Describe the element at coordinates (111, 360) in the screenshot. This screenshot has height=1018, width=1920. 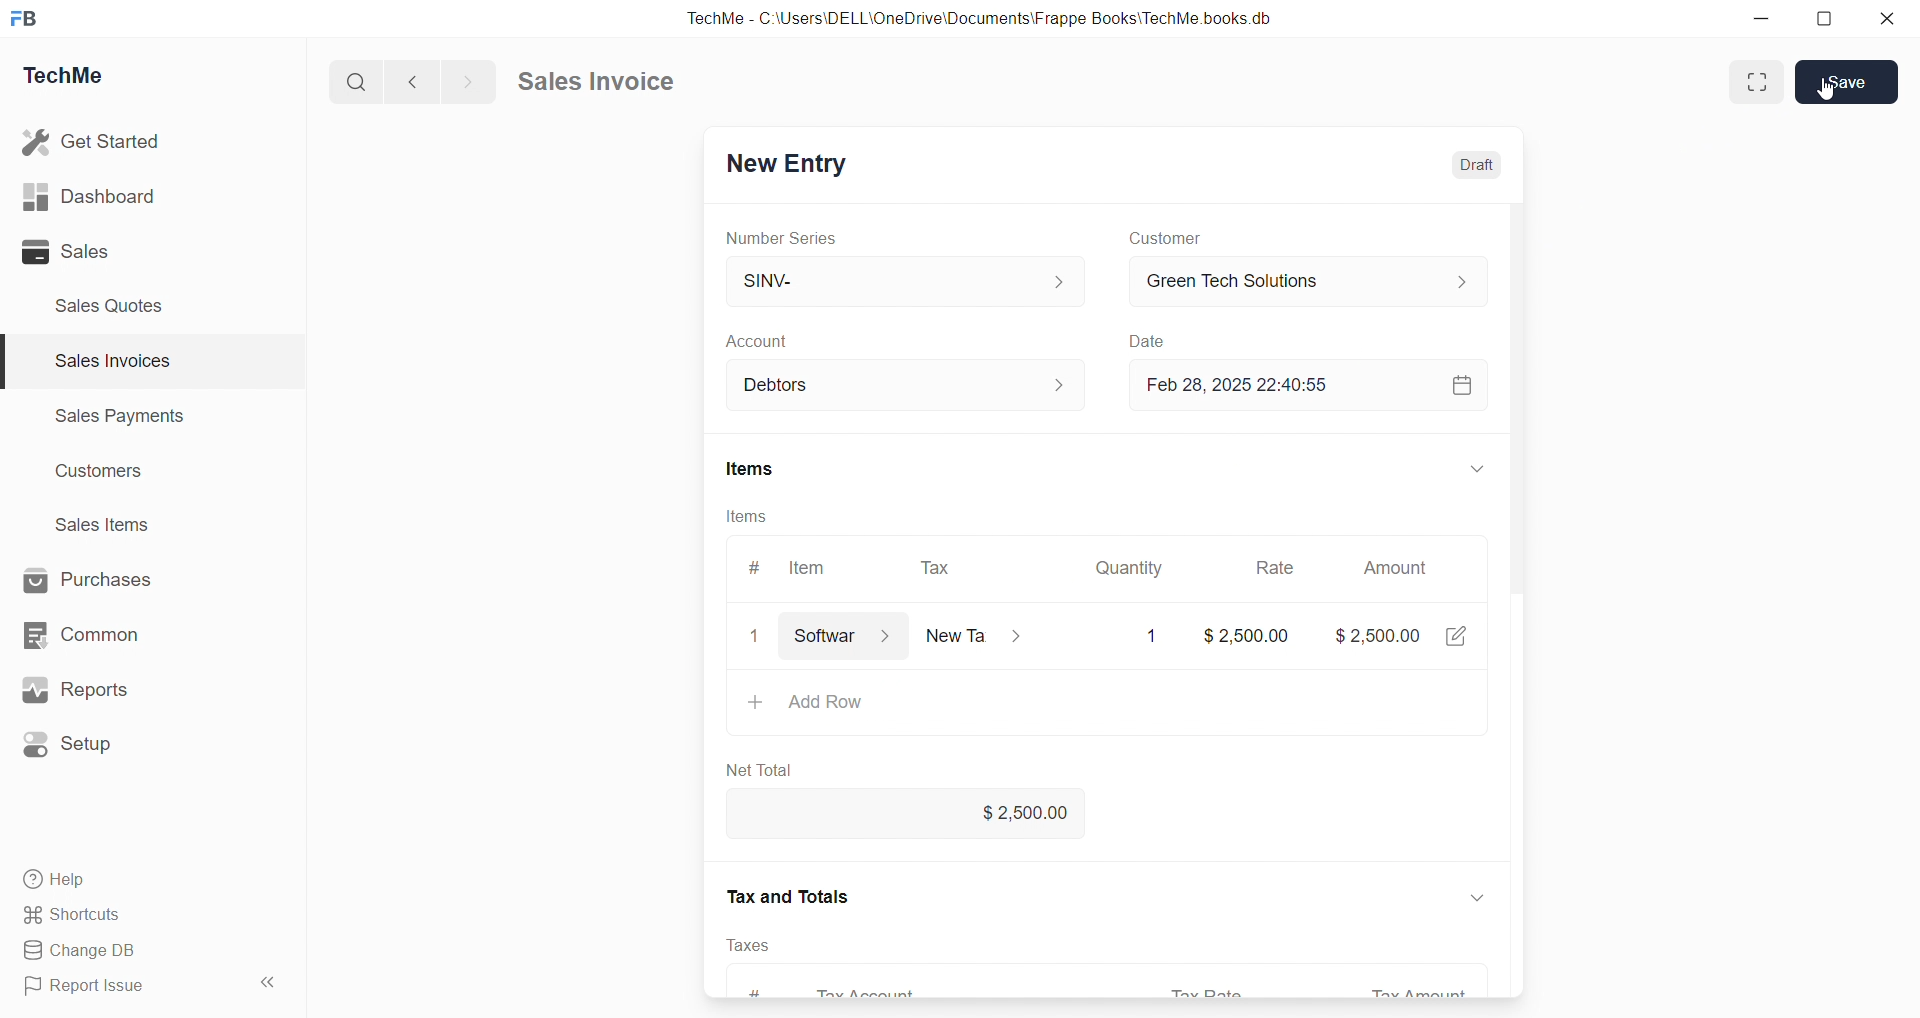
I see `Sales invoices` at that location.